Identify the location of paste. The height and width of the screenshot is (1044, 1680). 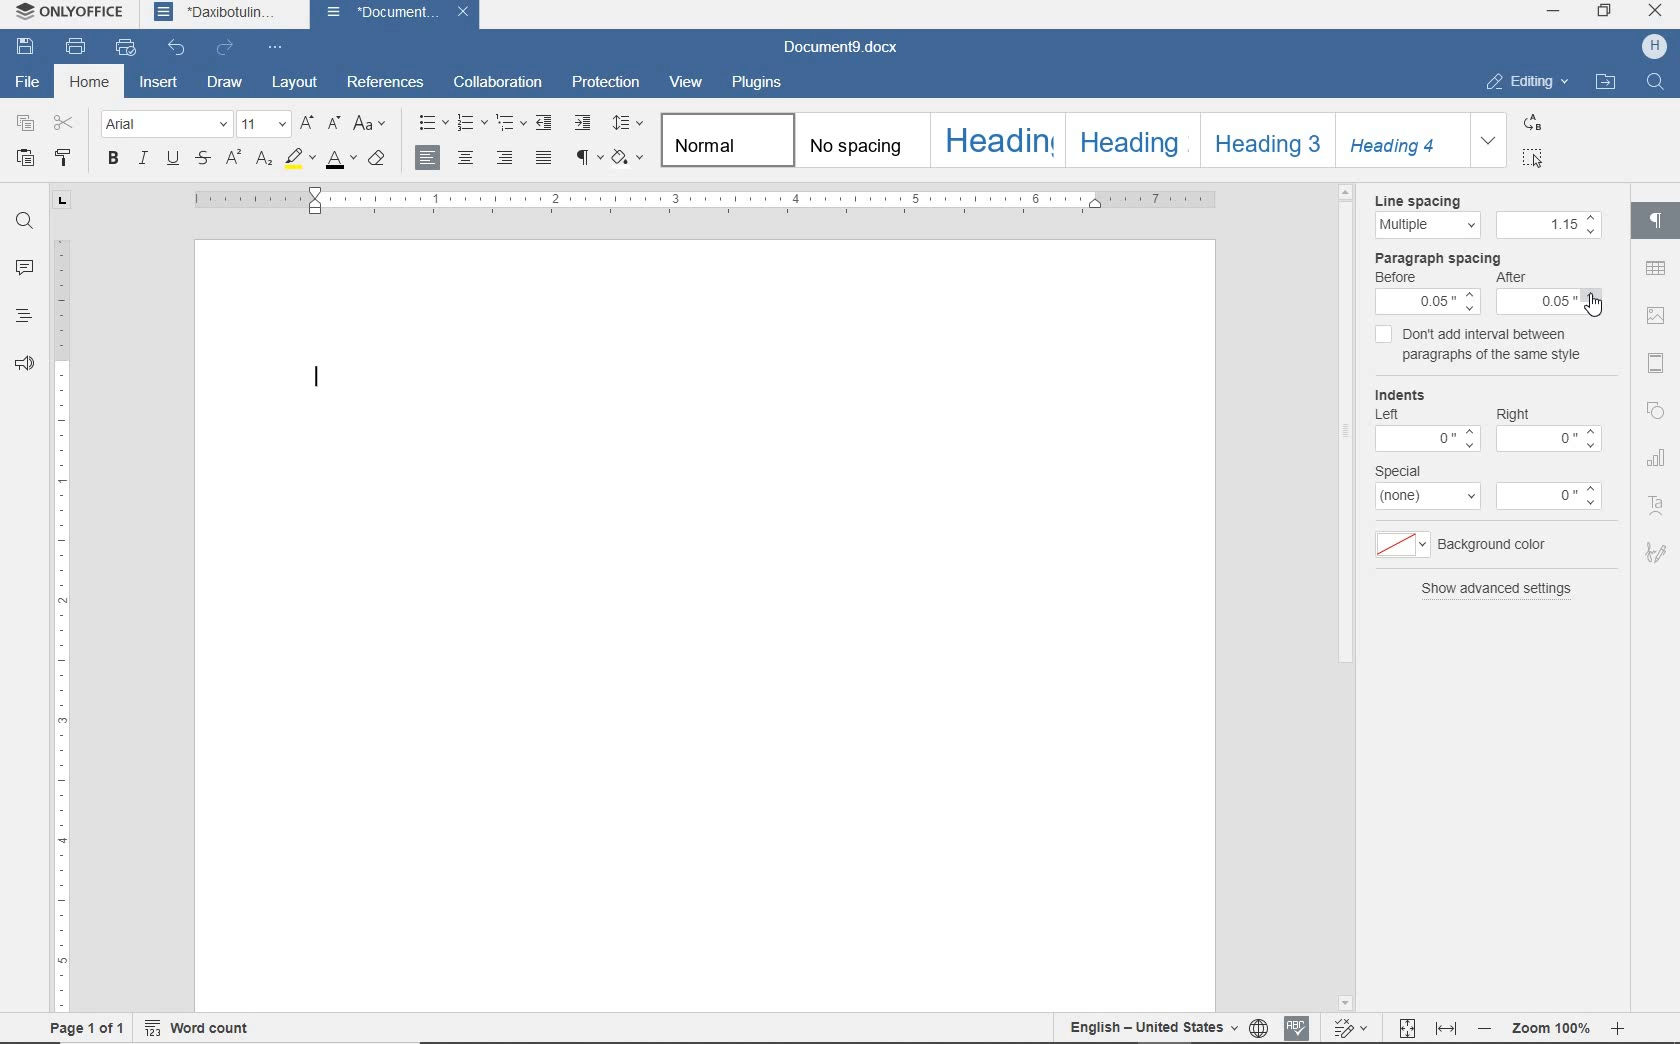
(26, 157).